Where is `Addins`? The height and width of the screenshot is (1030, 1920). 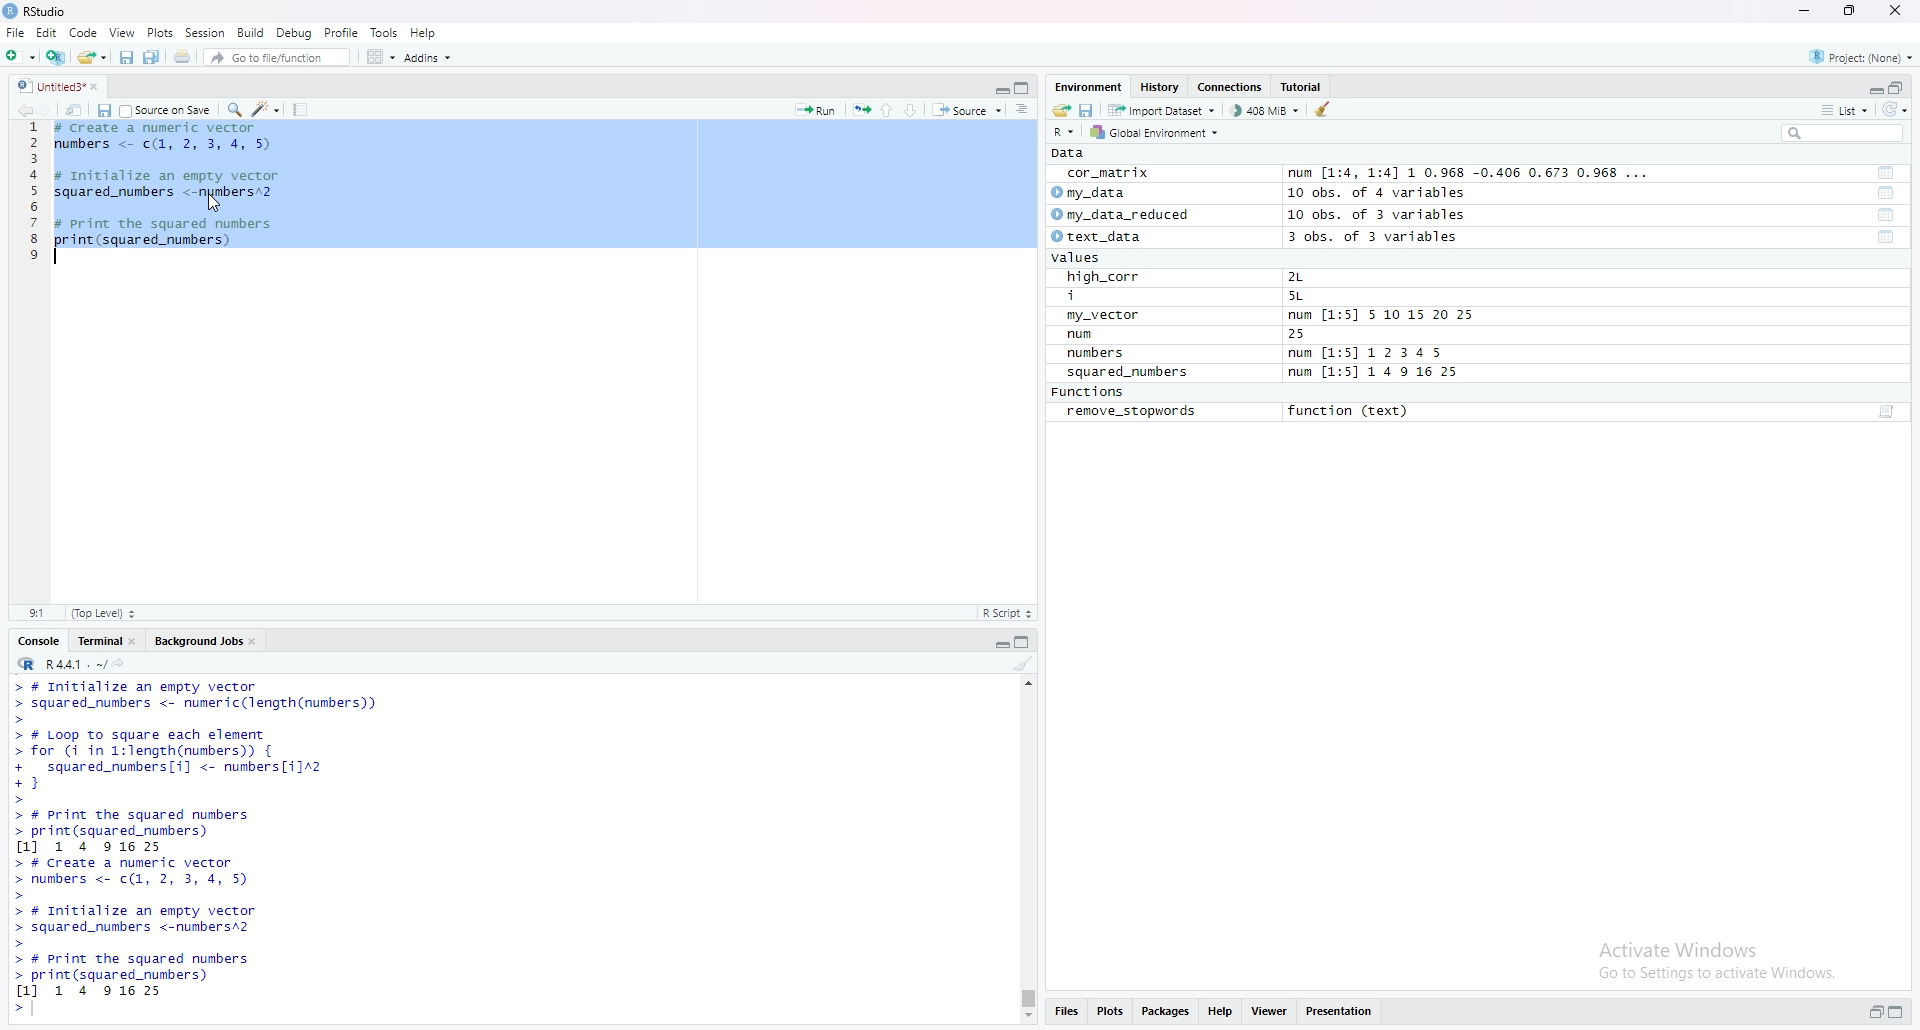 Addins is located at coordinates (427, 57).